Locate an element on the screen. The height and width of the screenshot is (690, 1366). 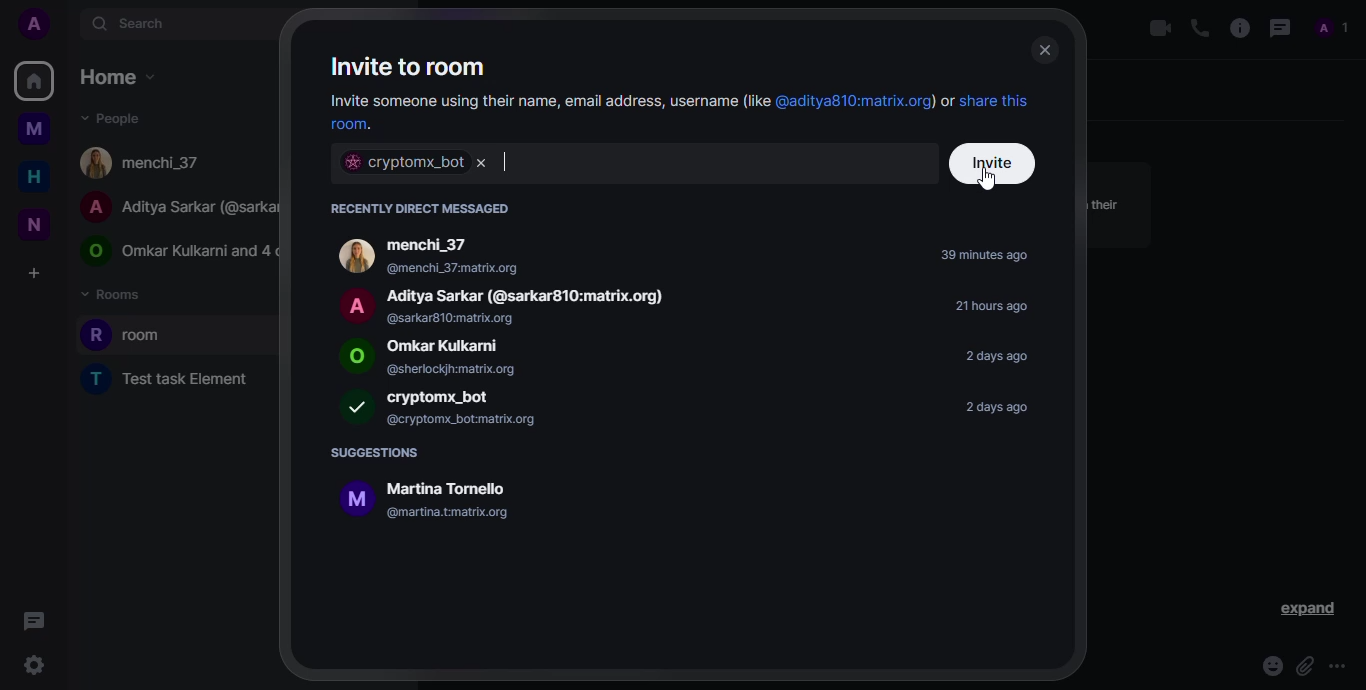
home is located at coordinates (33, 81).